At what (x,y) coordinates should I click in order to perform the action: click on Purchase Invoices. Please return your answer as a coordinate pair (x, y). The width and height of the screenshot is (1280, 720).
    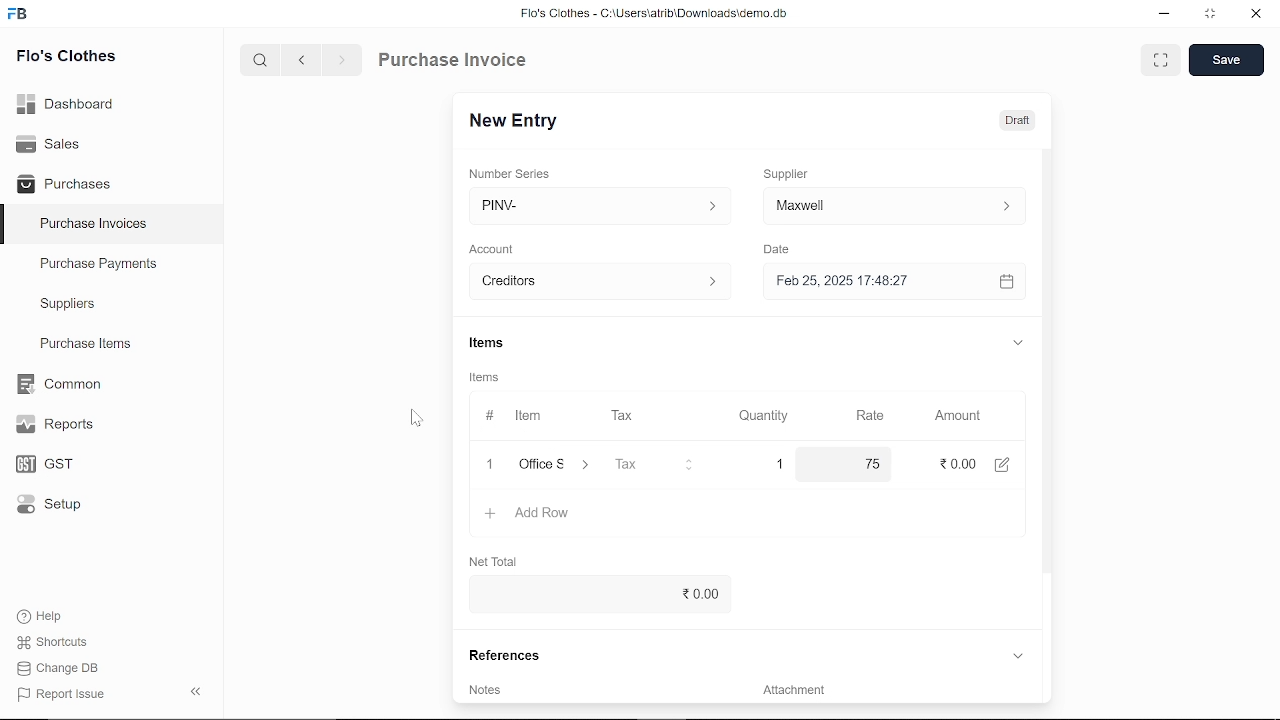
    Looking at the image, I should click on (94, 226).